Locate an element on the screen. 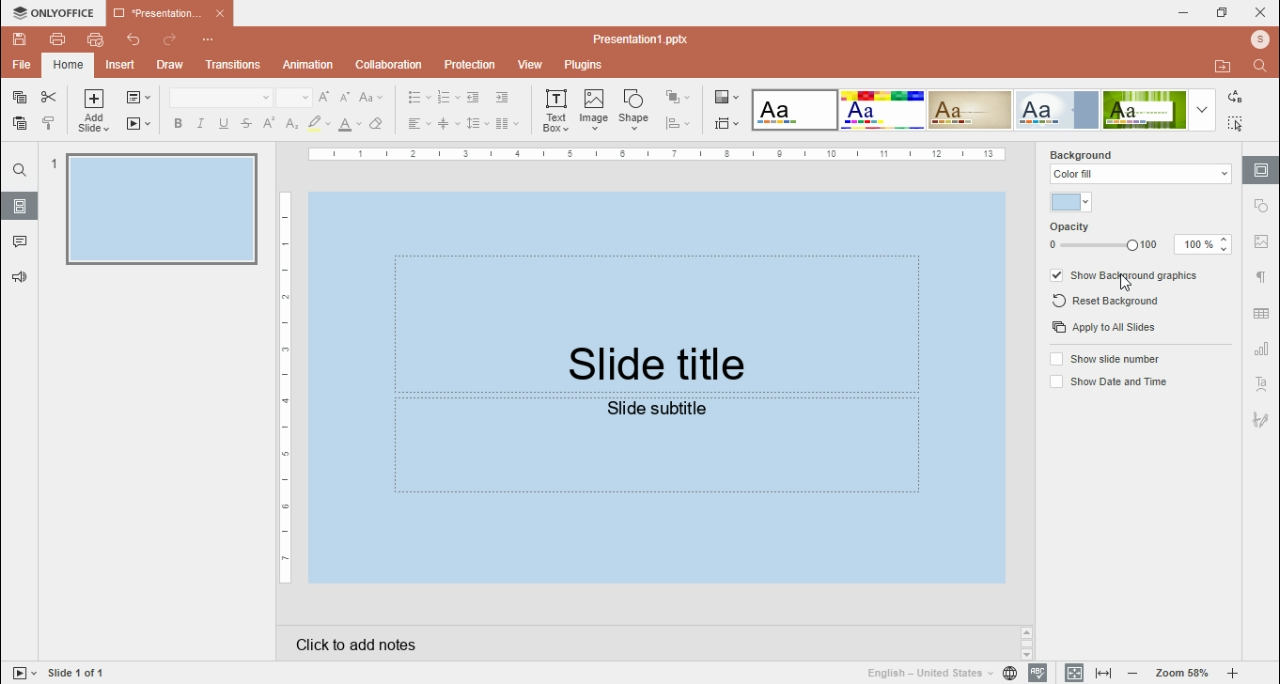 The width and height of the screenshot is (1280, 684). scale is located at coordinates (284, 389).